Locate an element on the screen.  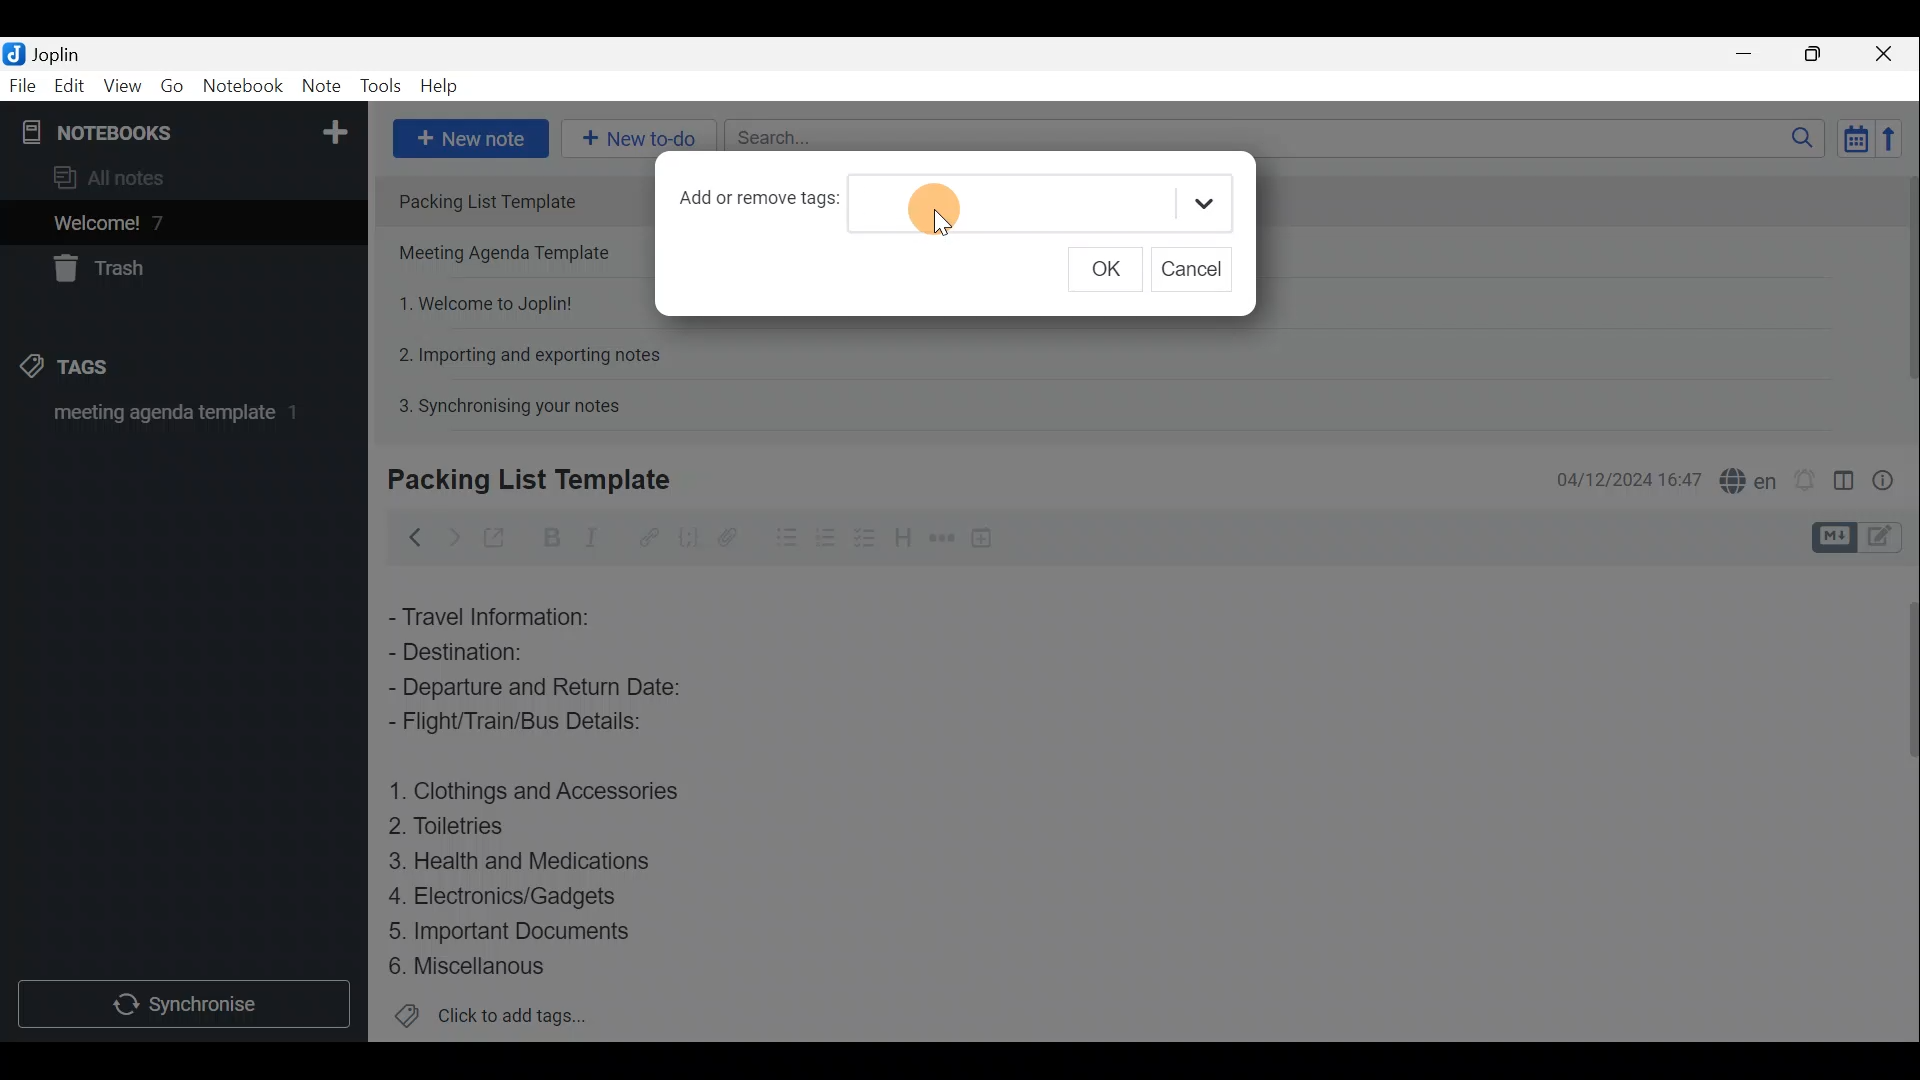
Toggle editor layout is located at coordinates (1843, 474).